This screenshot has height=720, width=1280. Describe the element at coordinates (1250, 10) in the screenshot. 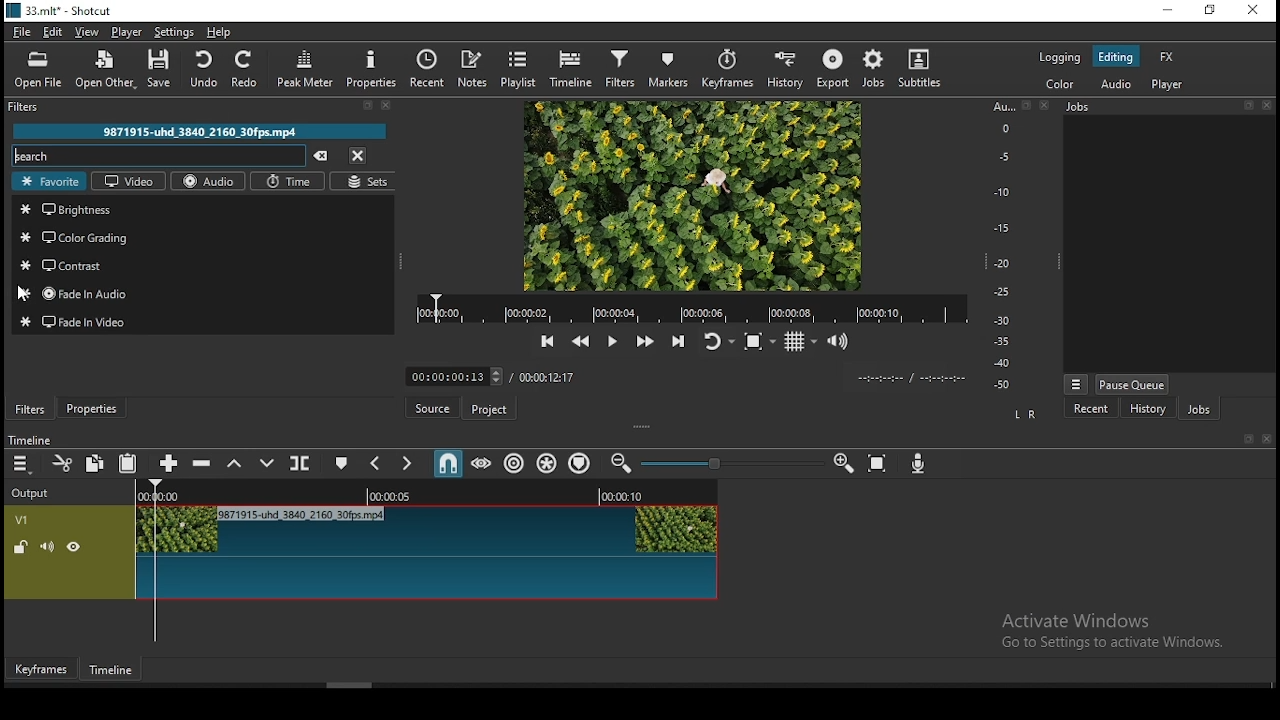

I see `close window` at that location.